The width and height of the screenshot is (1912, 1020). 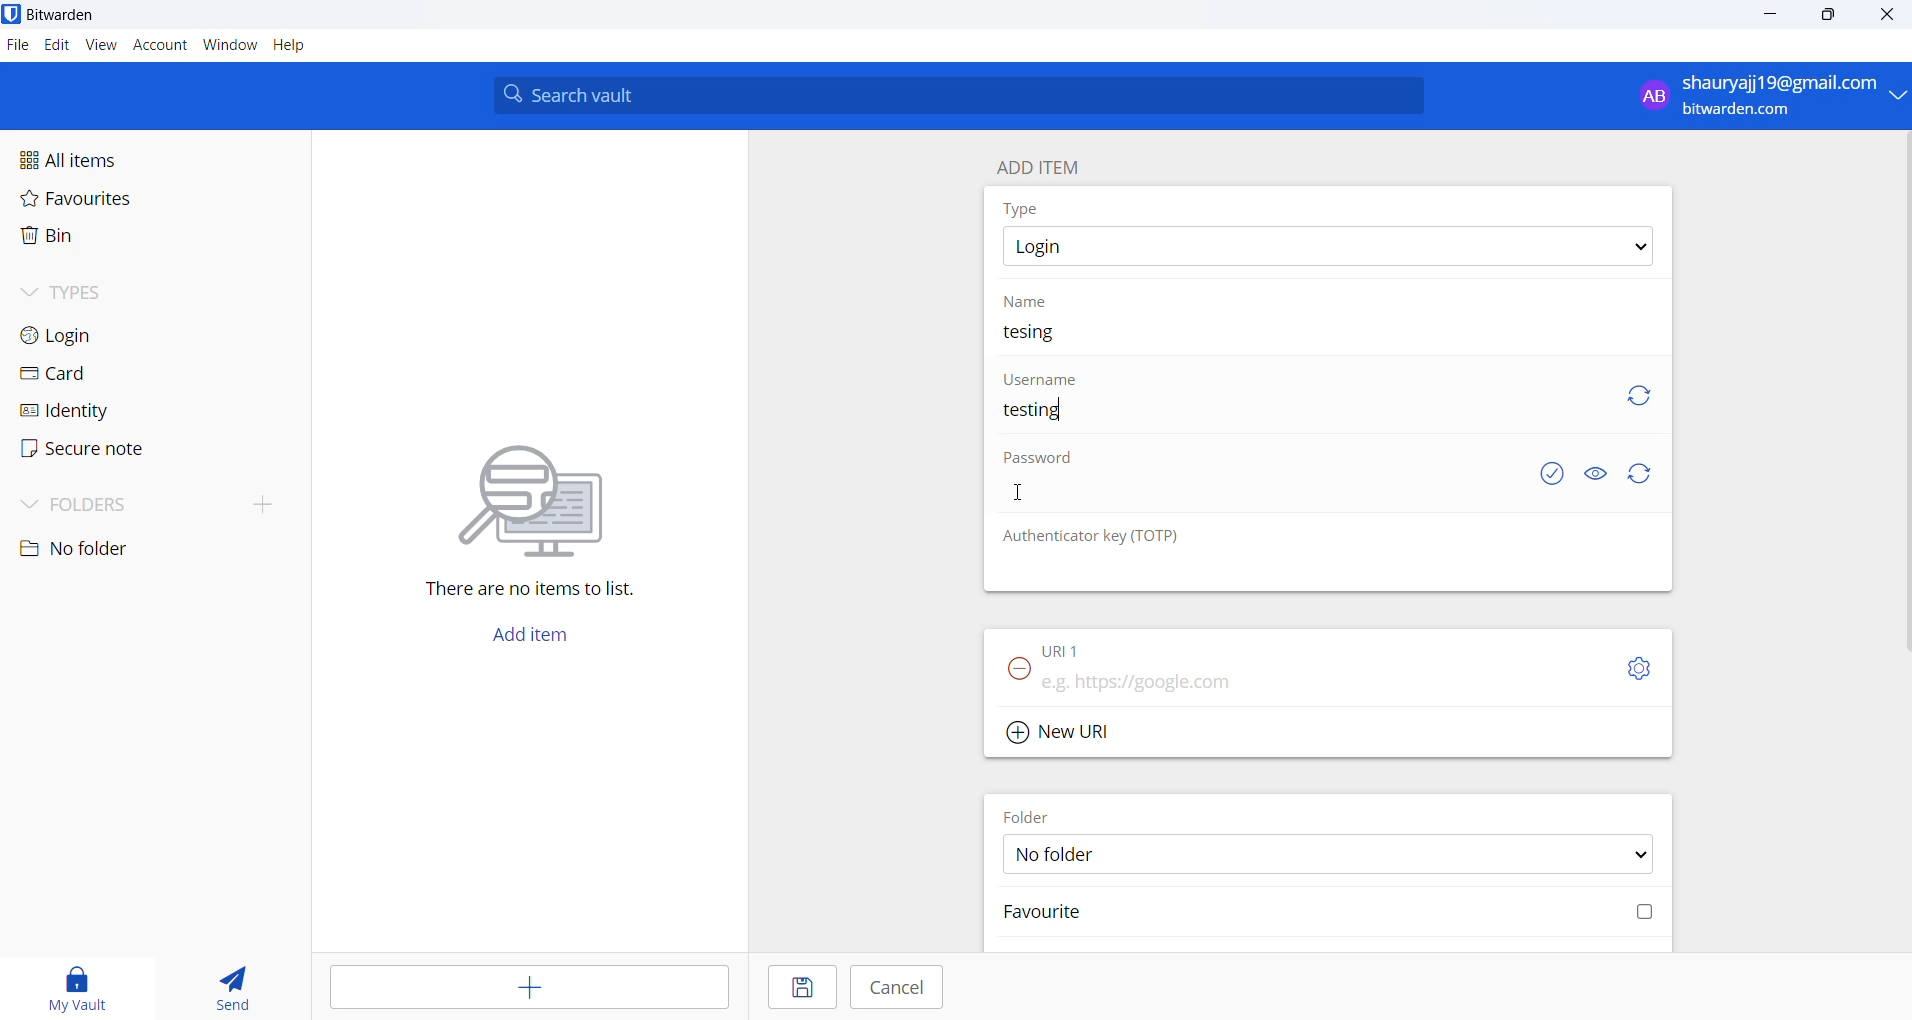 I want to click on card, so click(x=112, y=374).